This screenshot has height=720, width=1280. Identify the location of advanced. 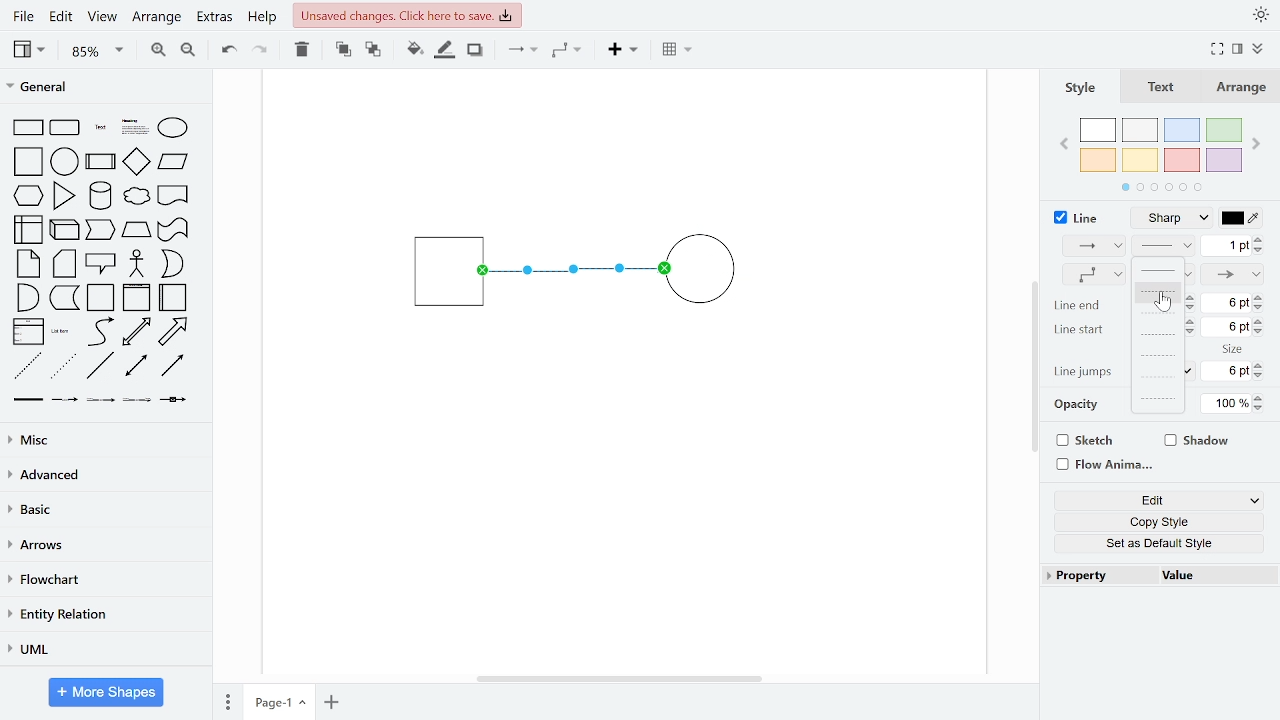
(102, 474).